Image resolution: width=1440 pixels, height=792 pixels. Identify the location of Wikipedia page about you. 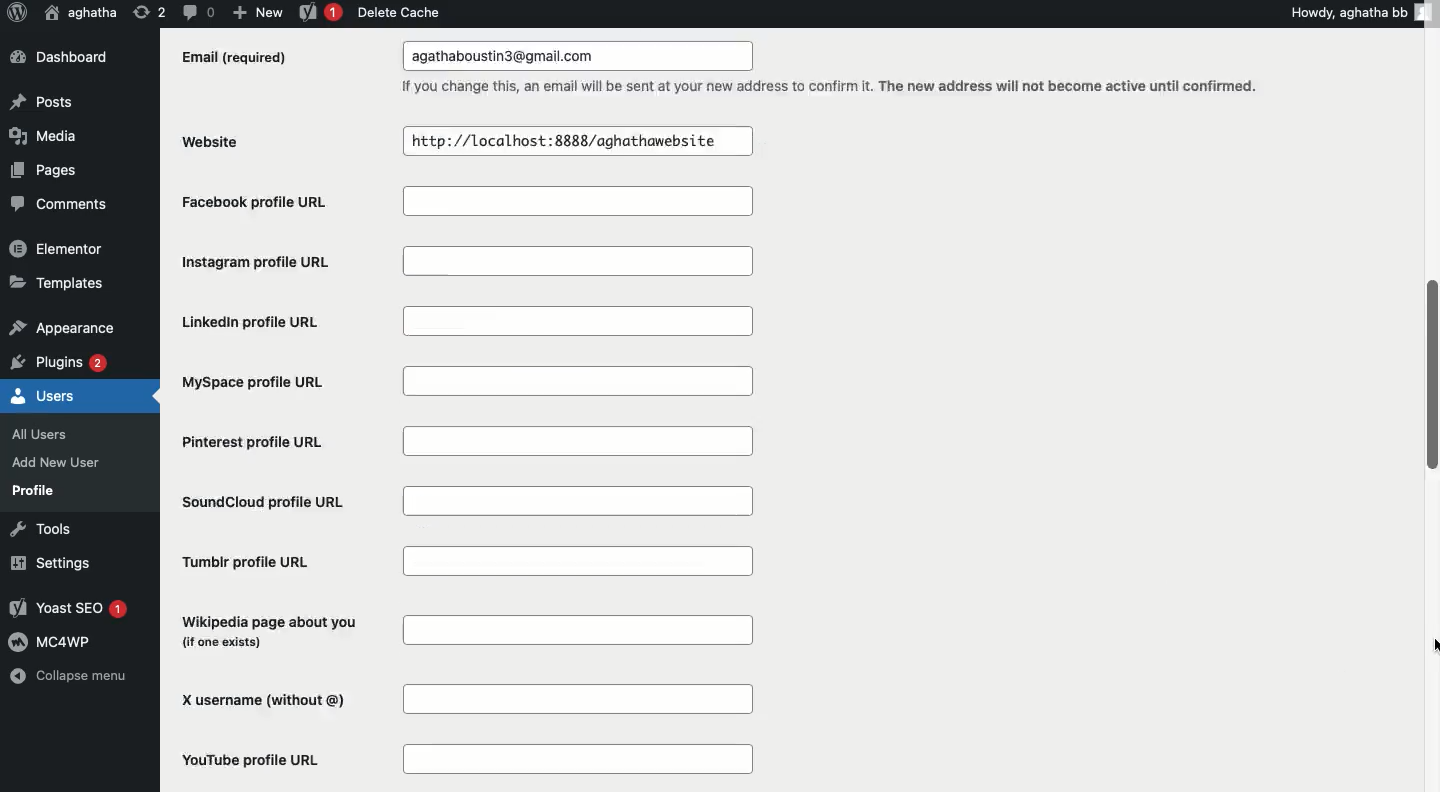
(461, 632).